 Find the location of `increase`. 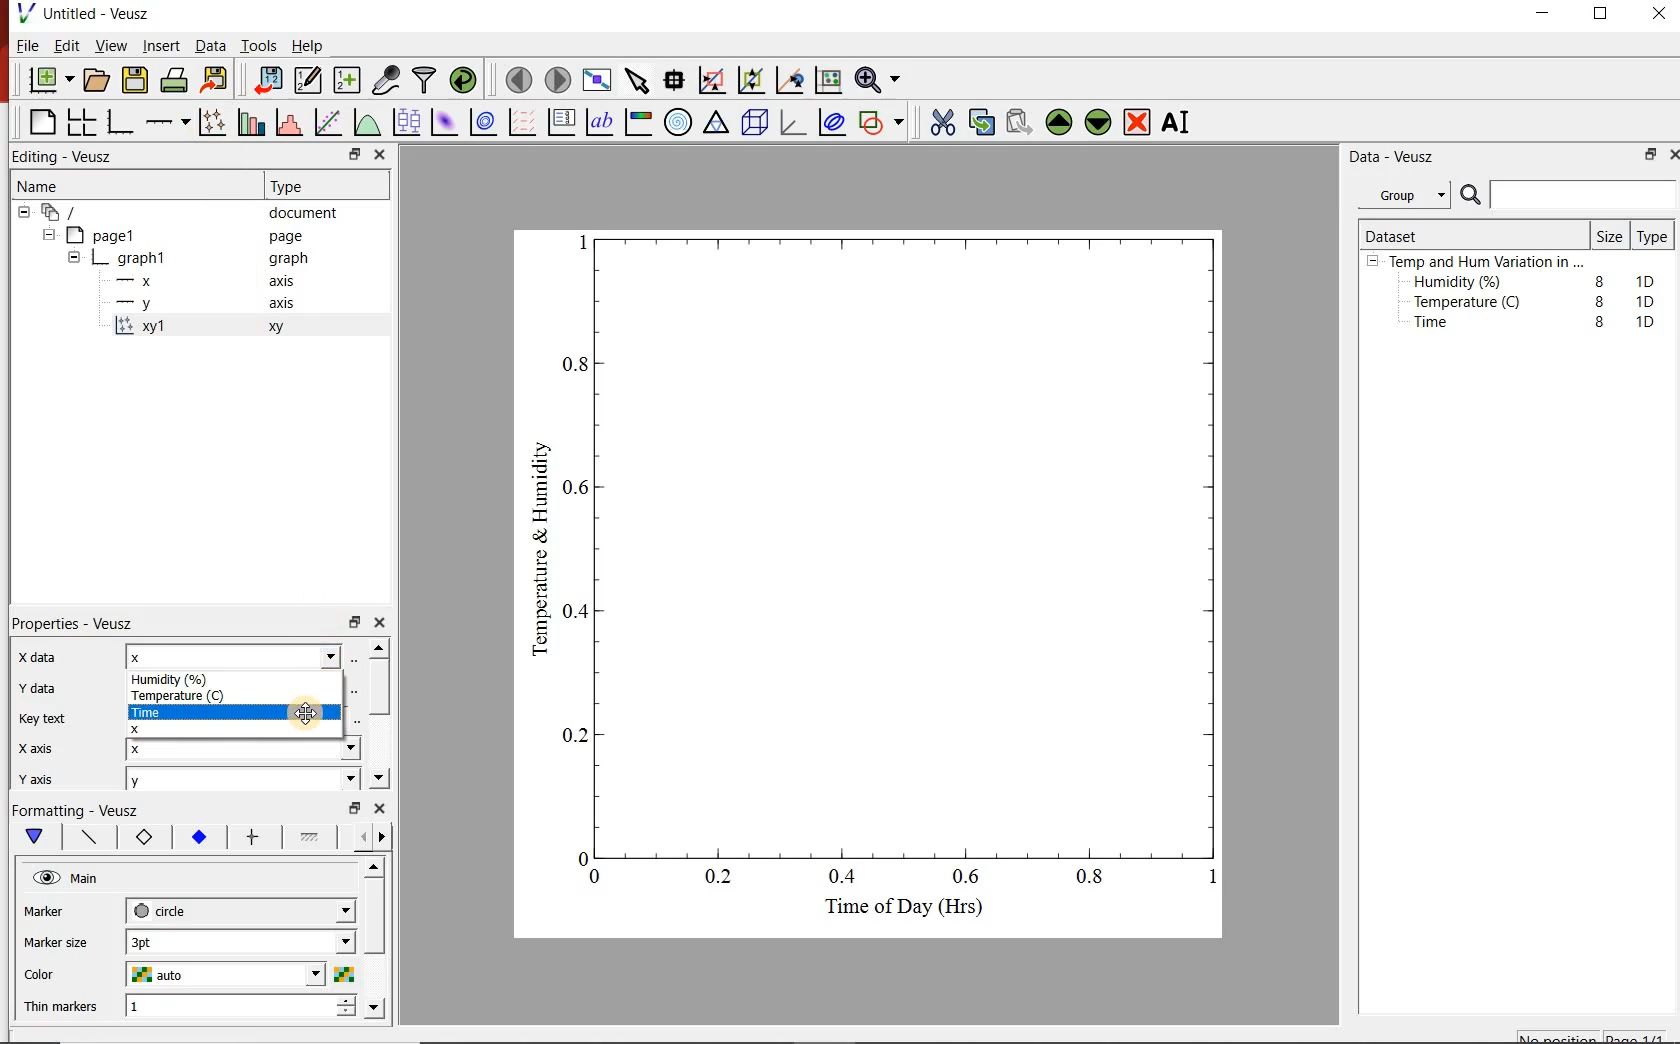

increase is located at coordinates (345, 1002).